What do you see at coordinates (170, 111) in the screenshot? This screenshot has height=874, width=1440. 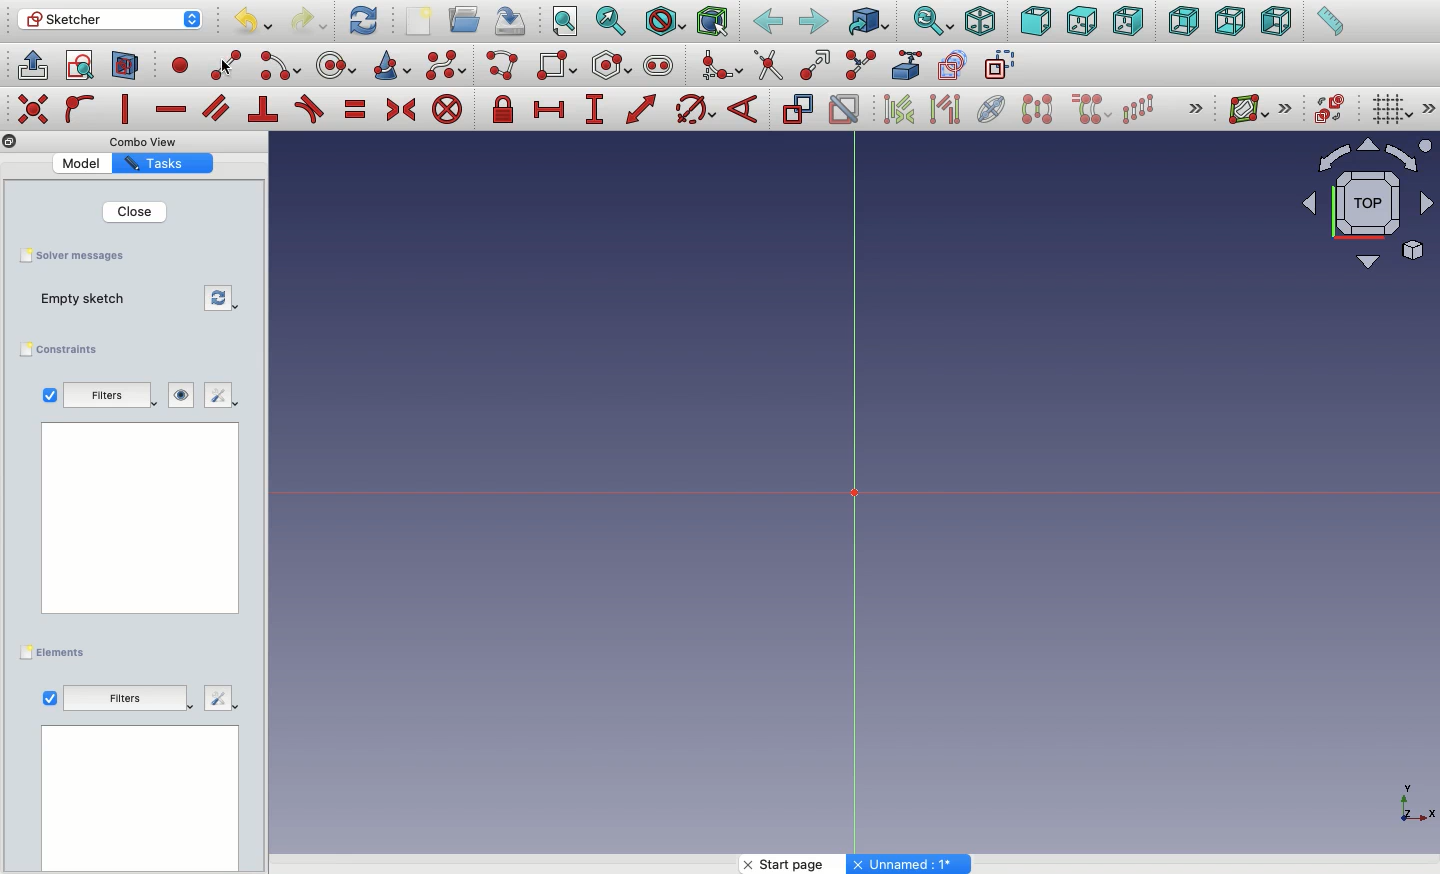 I see `Constrain horizontally` at bounding box center [170, 111].